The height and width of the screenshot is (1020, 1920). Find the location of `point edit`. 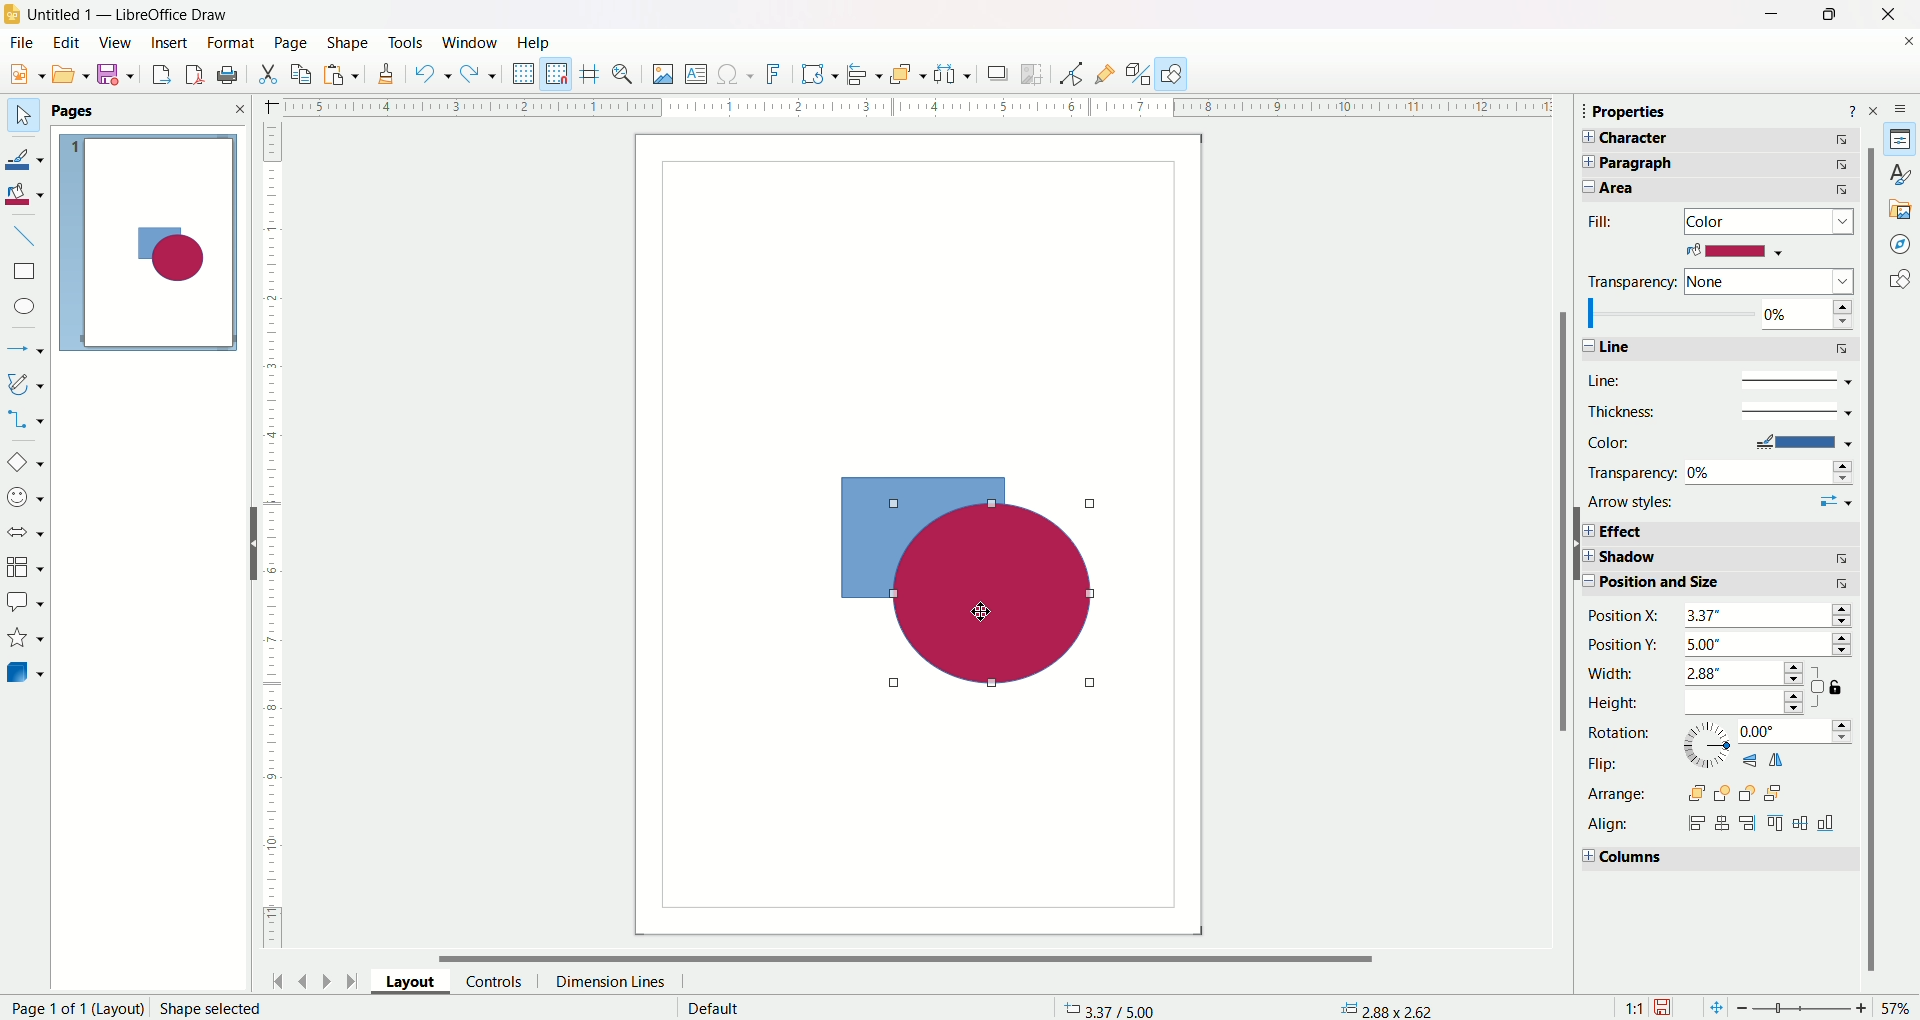

point edit is located at coordinates (1065, 73).